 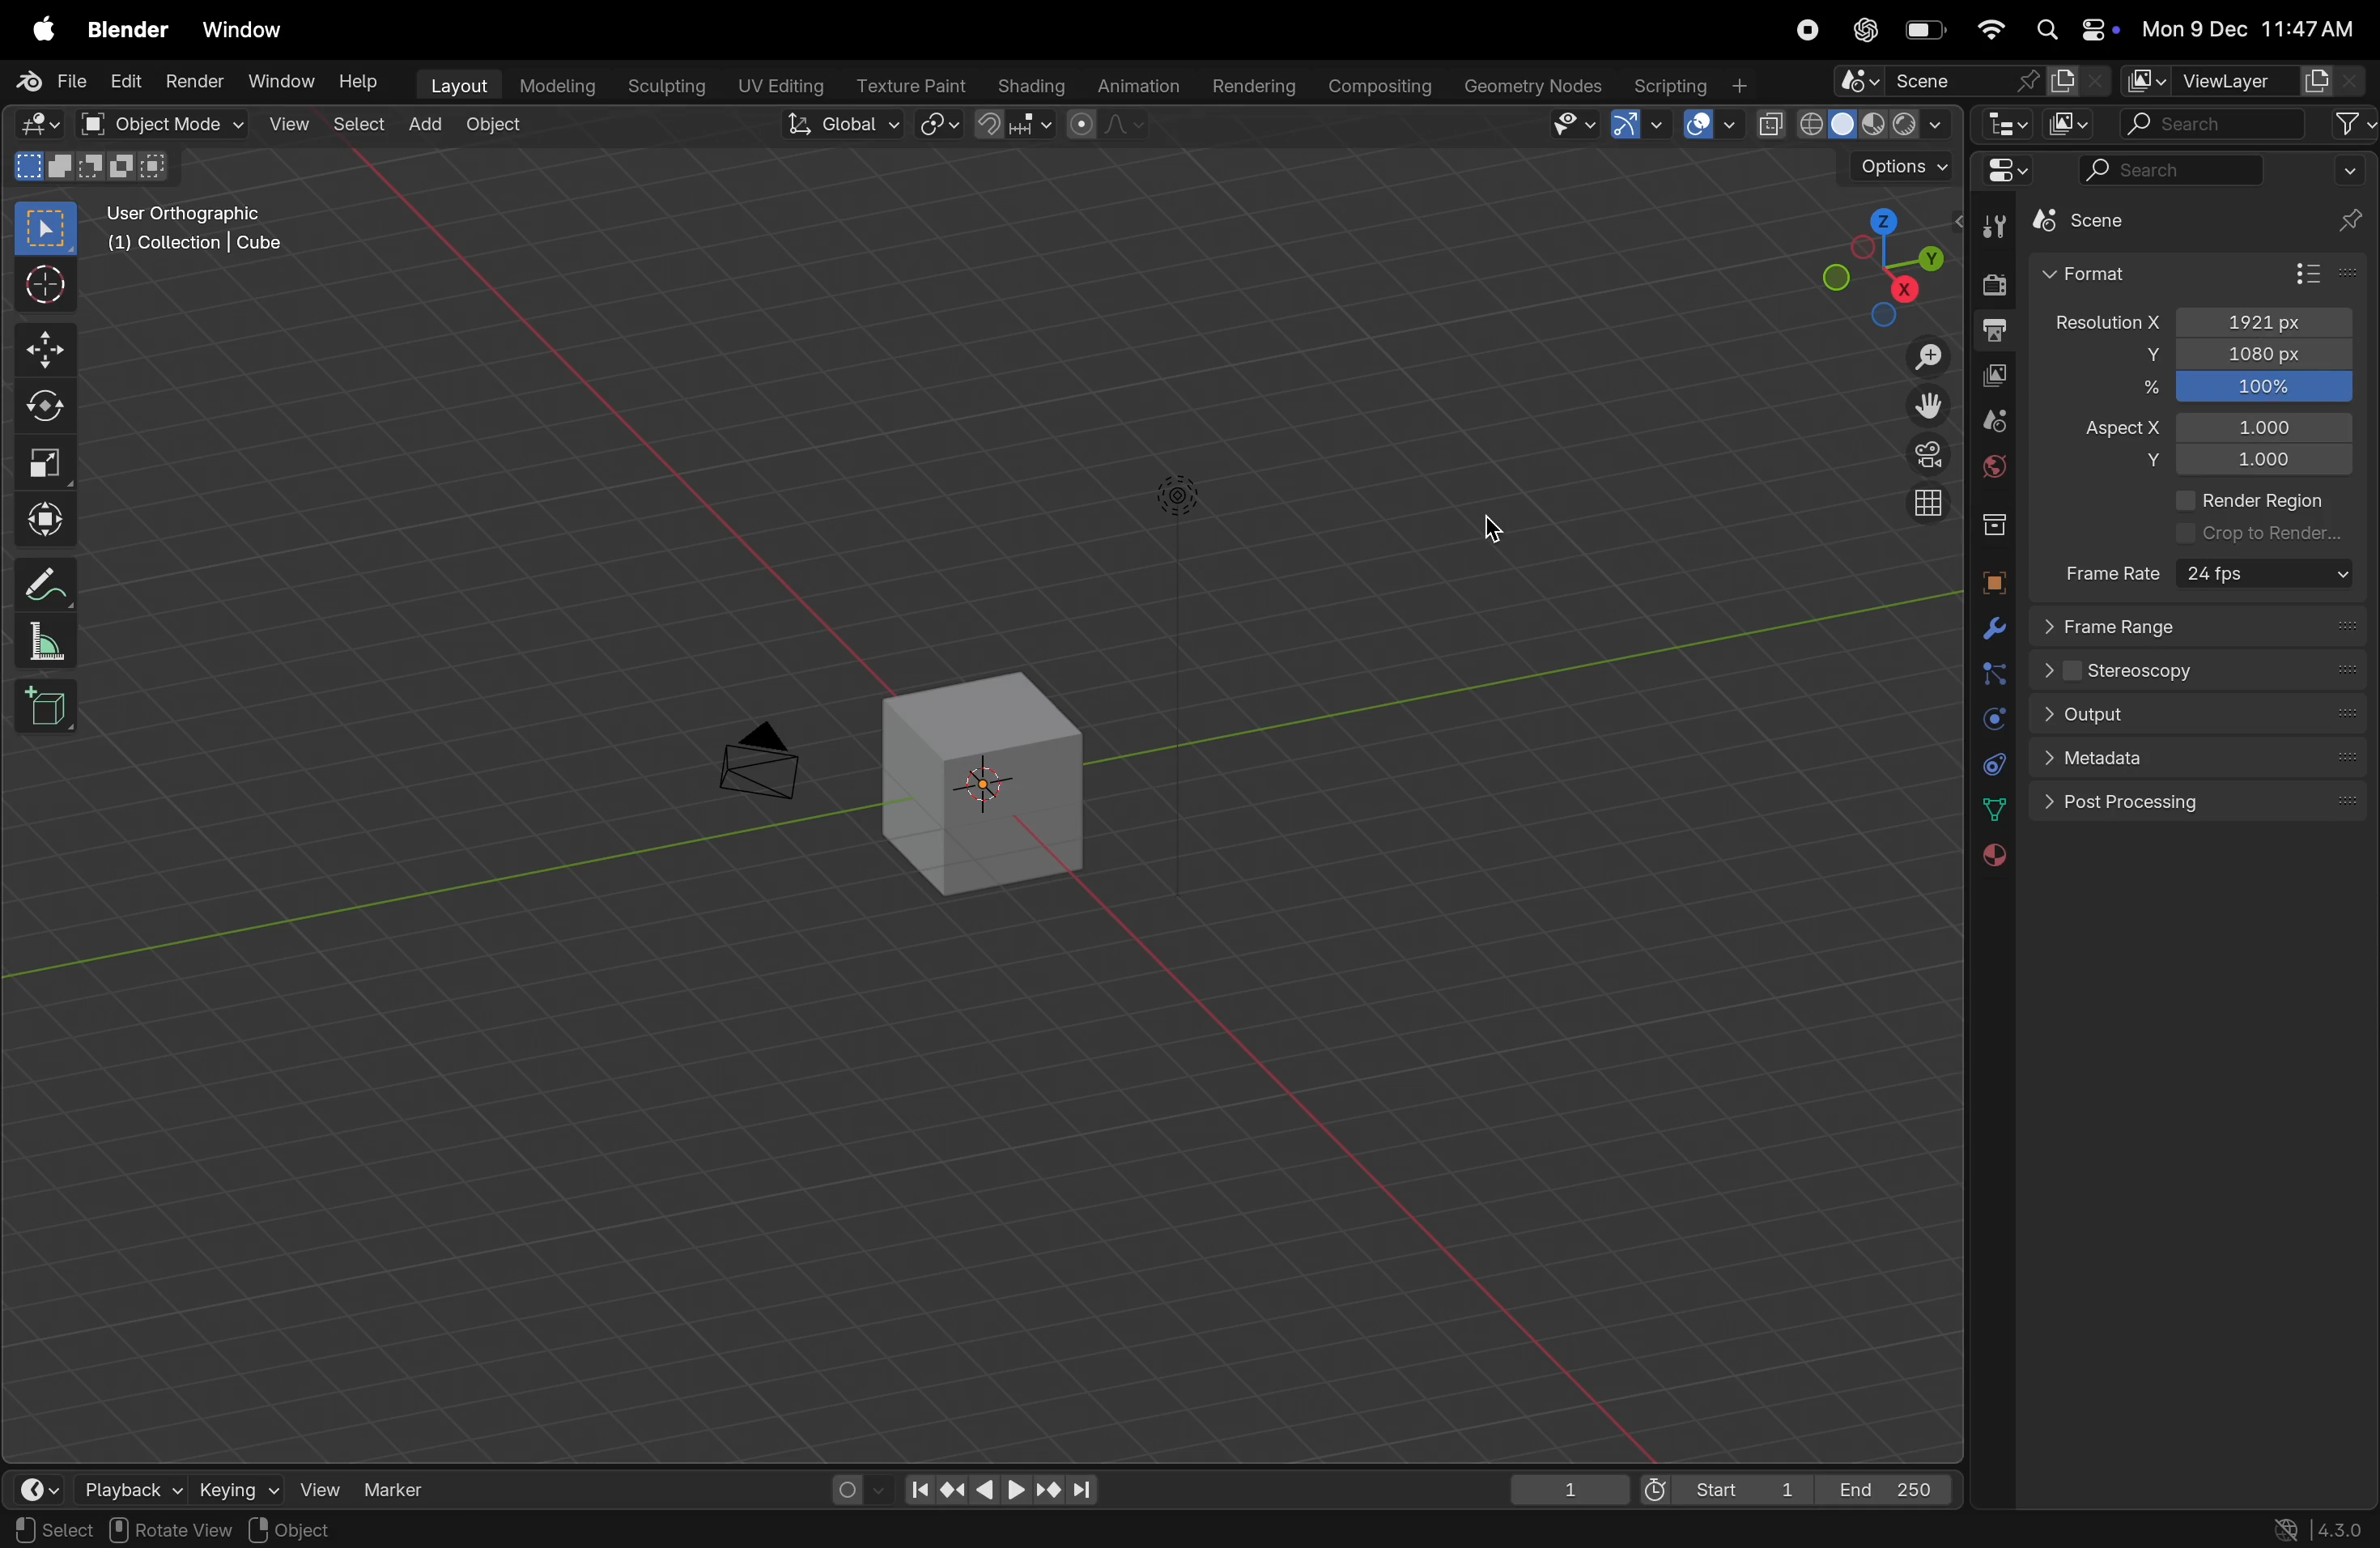 What do you see at coordinates (134, 1486) in the screenshot?
I see `playback` at bounding box center [134, 1486].